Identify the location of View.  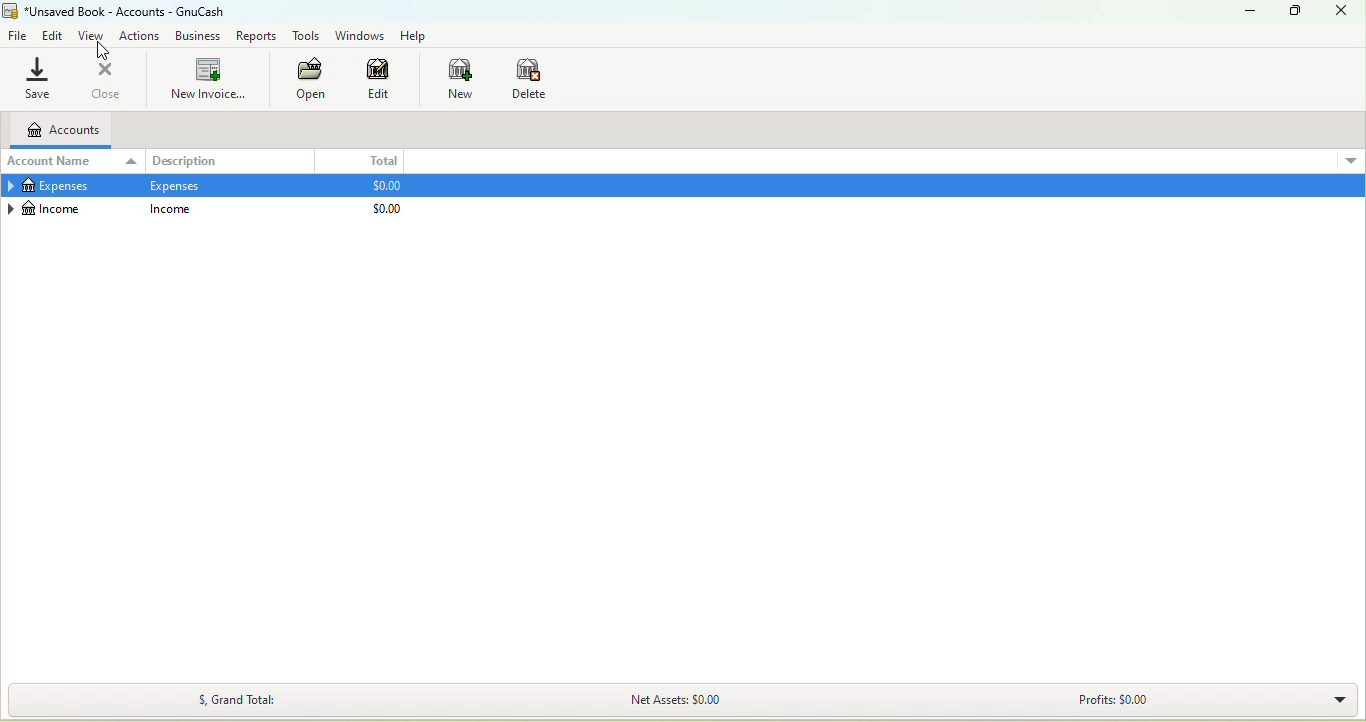
(93, 36).